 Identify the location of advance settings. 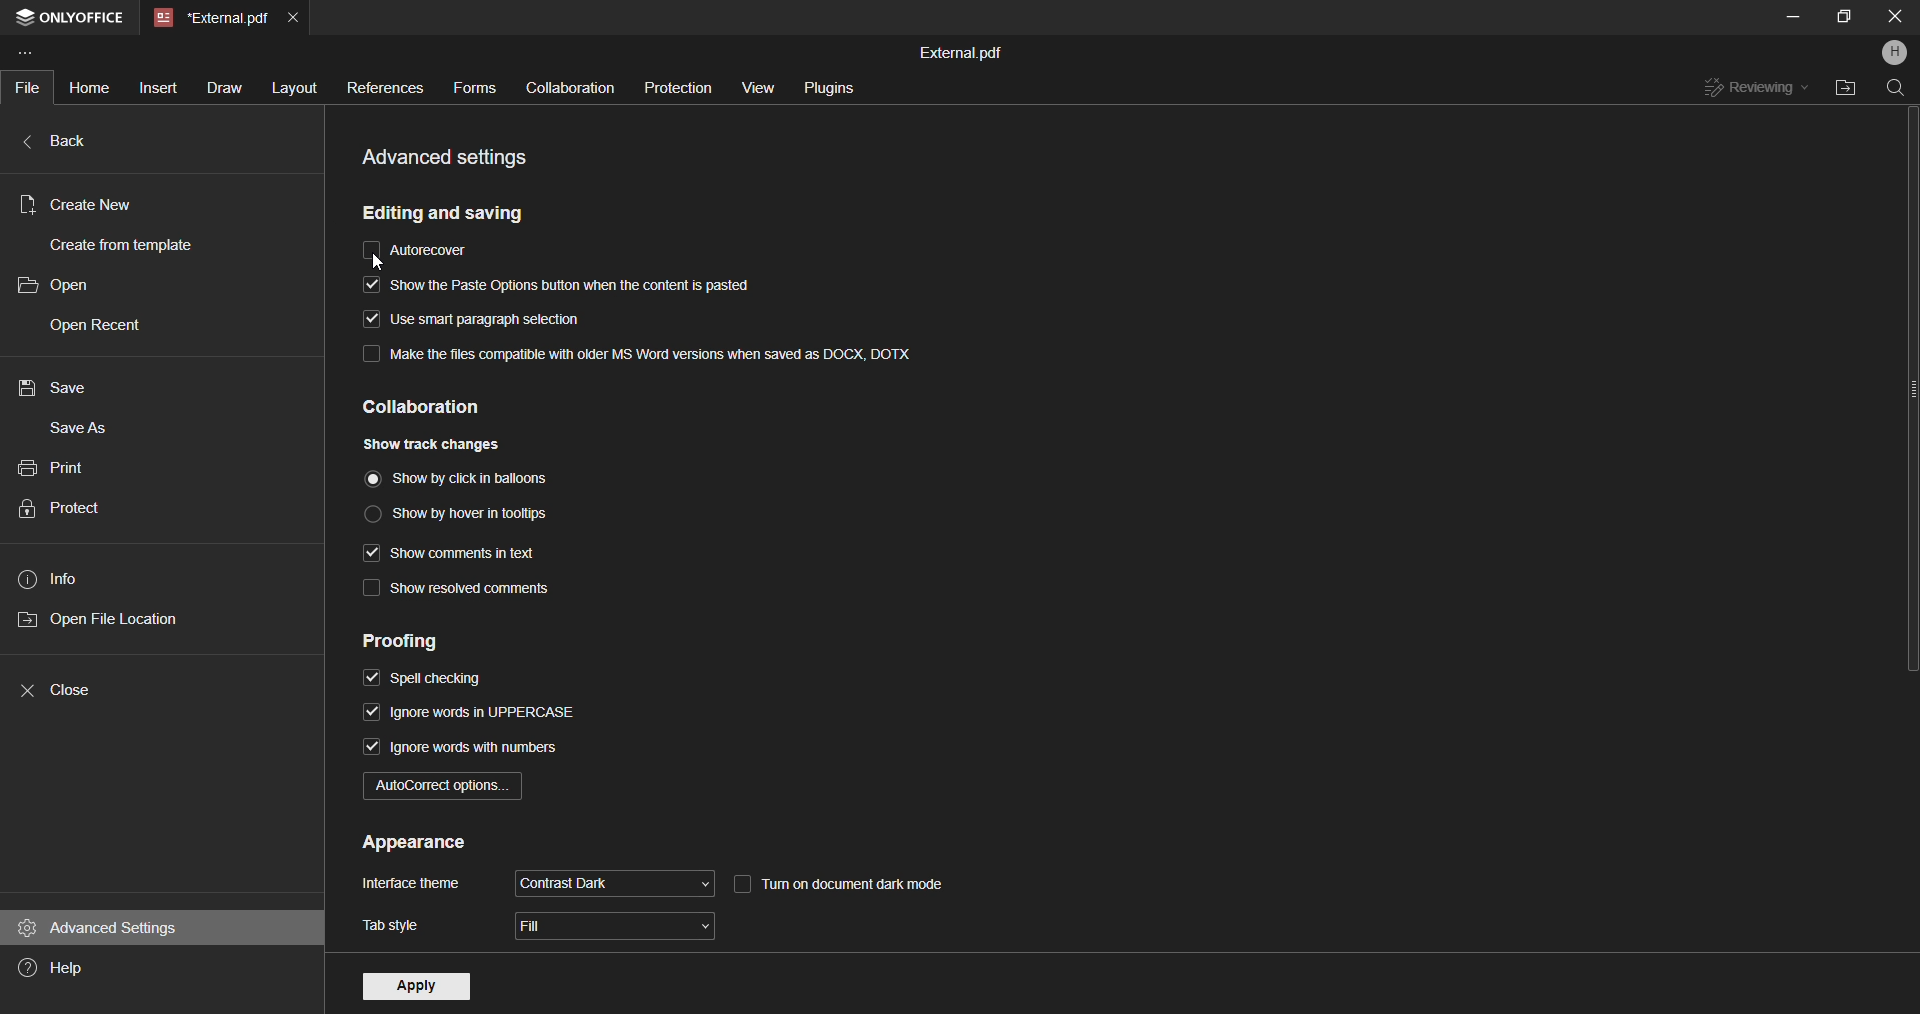
(453, 156).